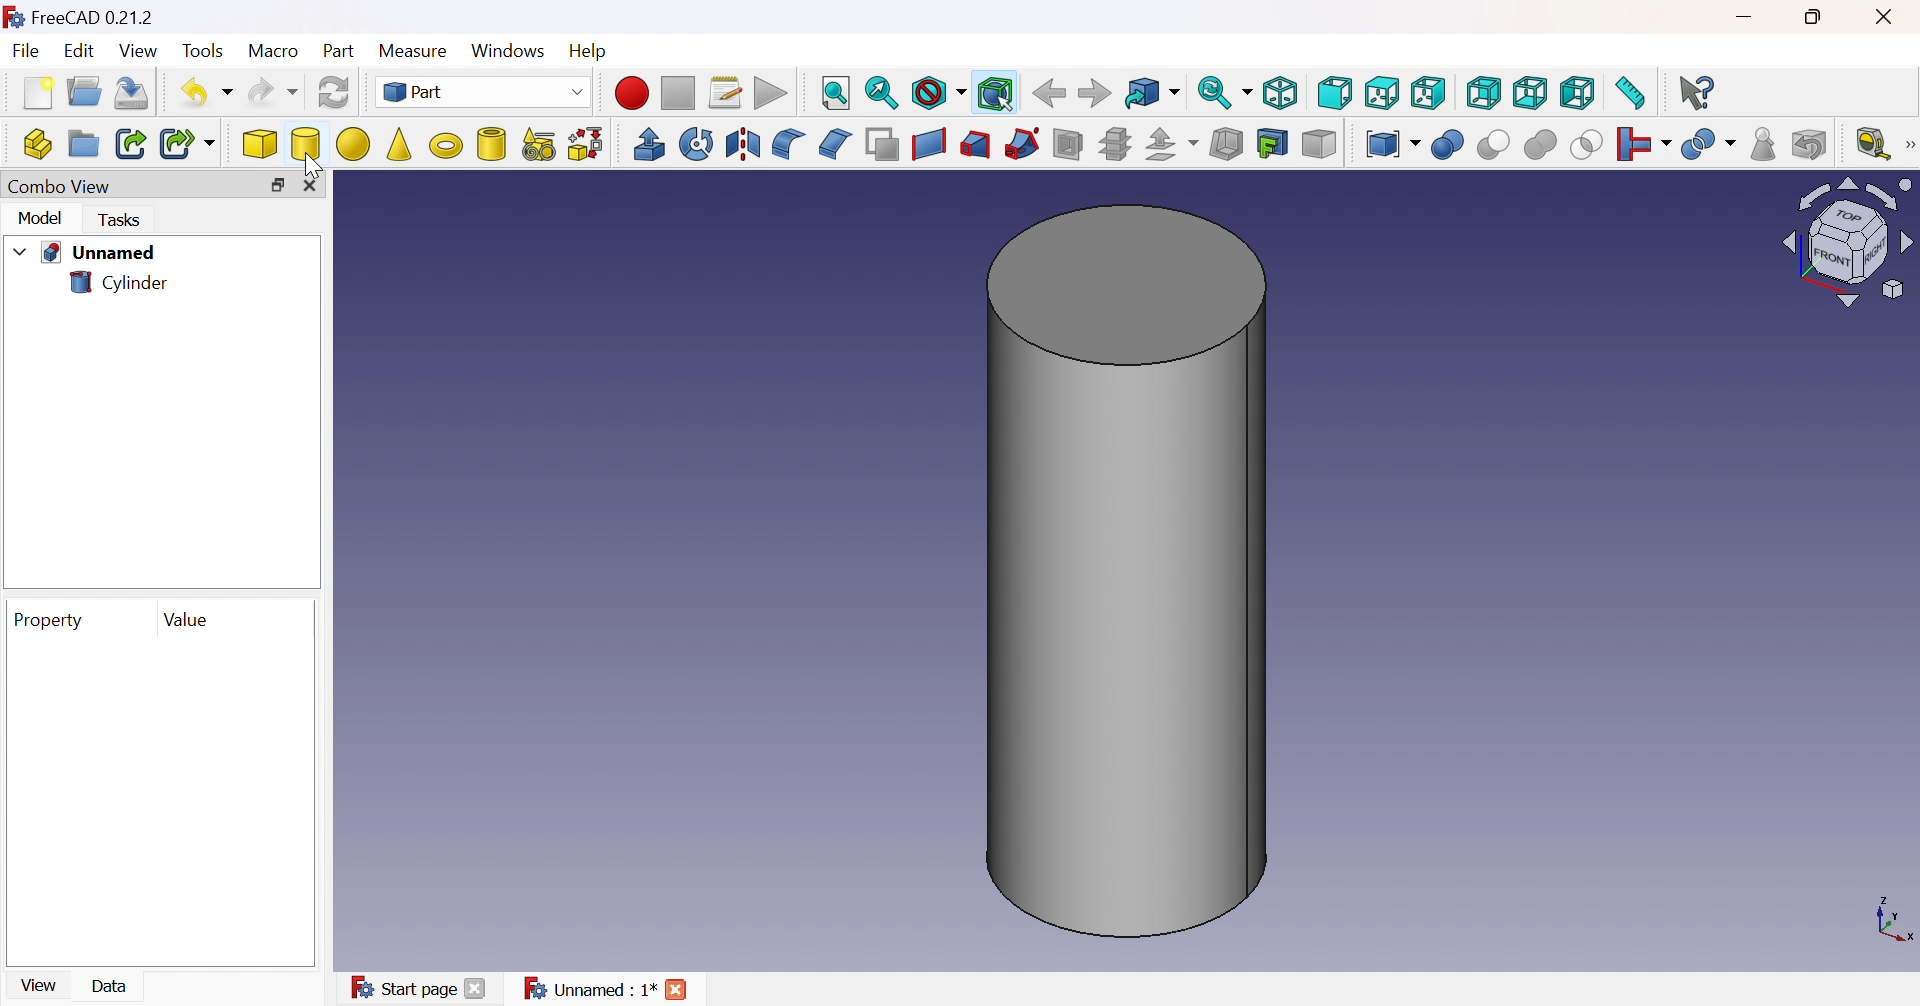 Image resolution: width=1920 pixels, height=1006 pixels. Describe the element at coordinates (787, 144) in the screenshot. I see `Fillet` at that location.